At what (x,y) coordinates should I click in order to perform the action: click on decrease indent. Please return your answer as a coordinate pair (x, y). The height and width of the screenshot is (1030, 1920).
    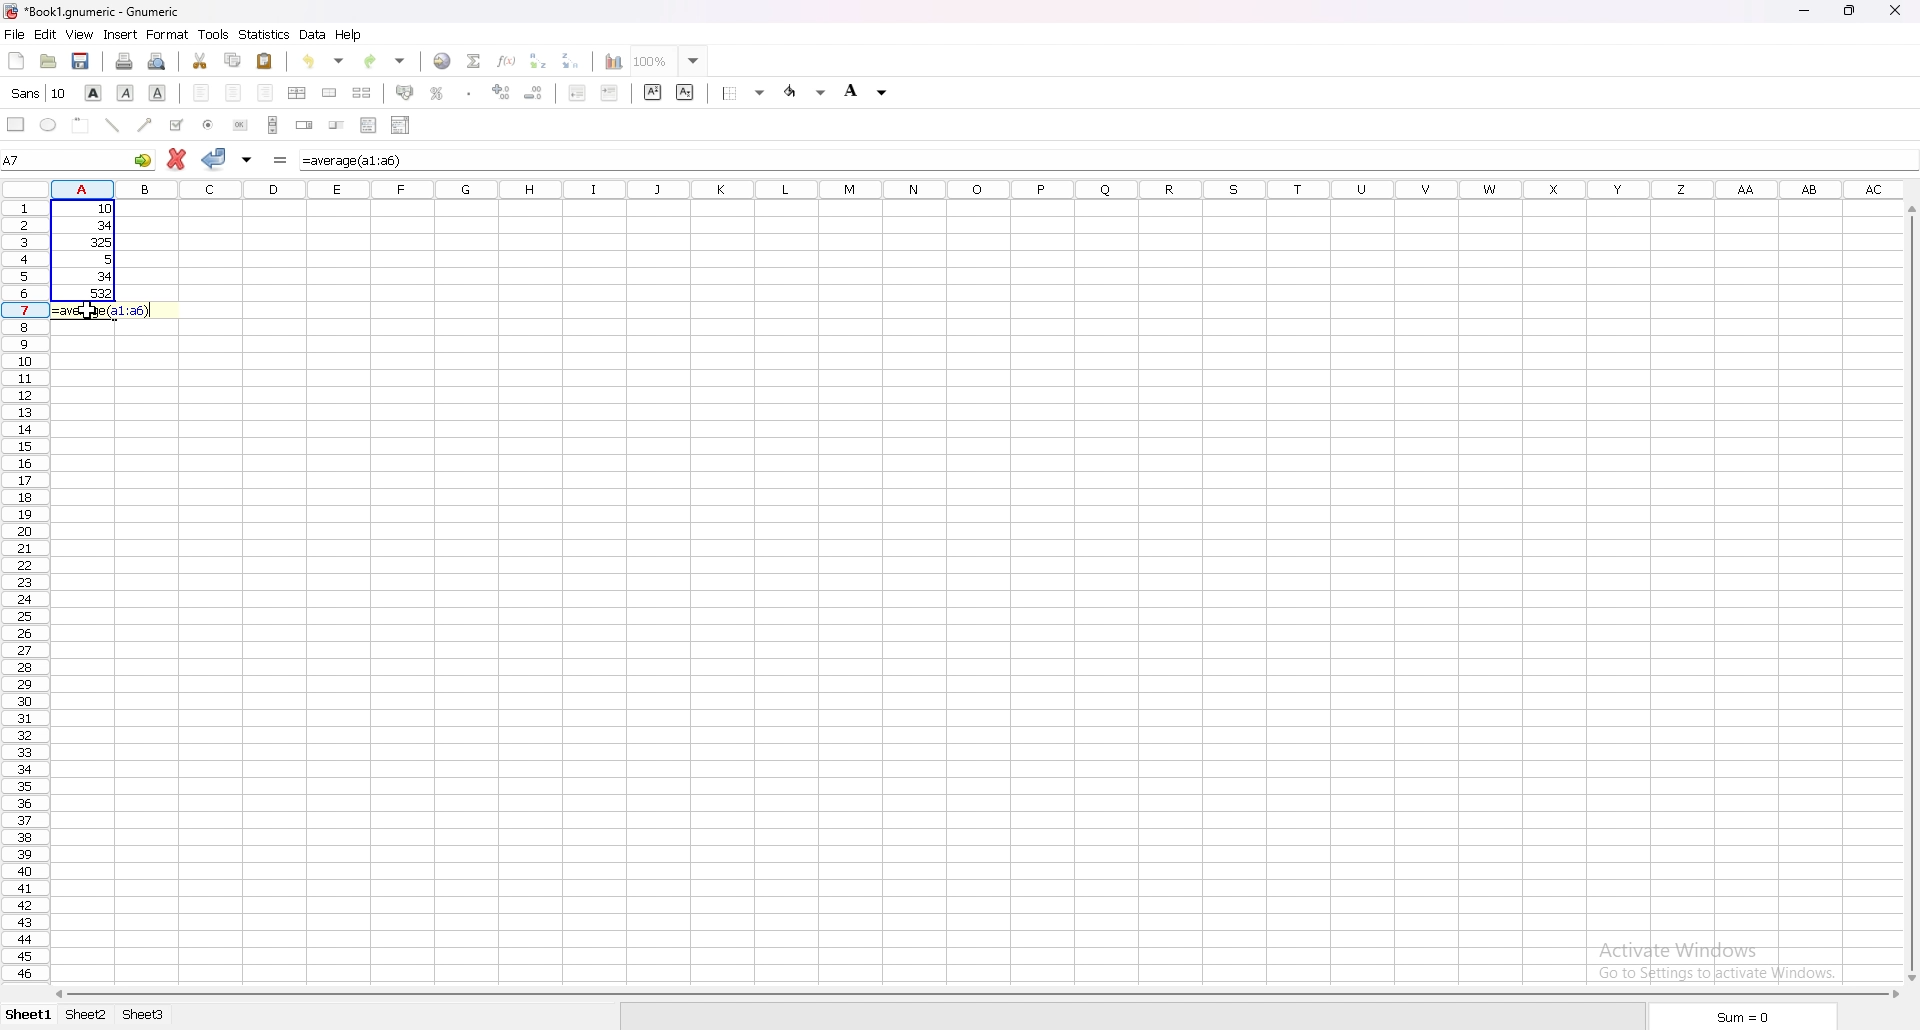
    Looking at the image, I should click on (578, 93).